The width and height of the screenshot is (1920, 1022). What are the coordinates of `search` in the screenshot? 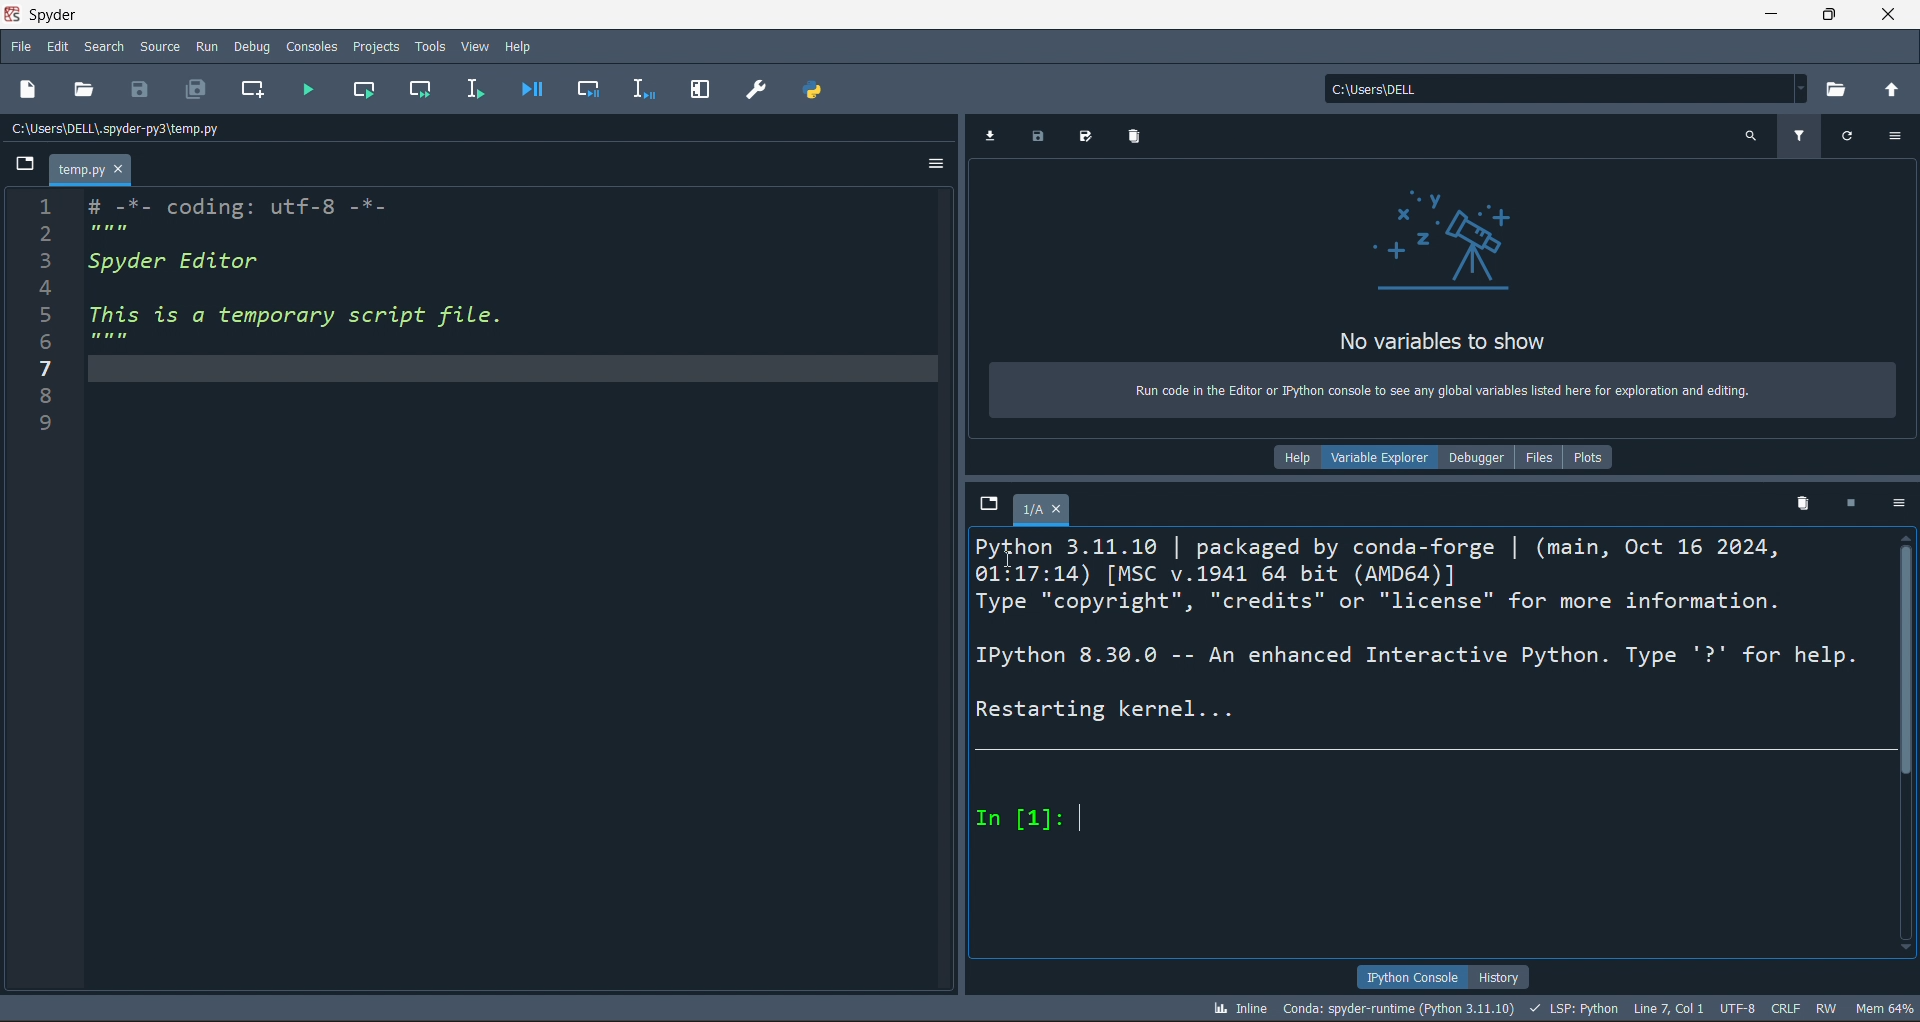 It's located at (104, 47).